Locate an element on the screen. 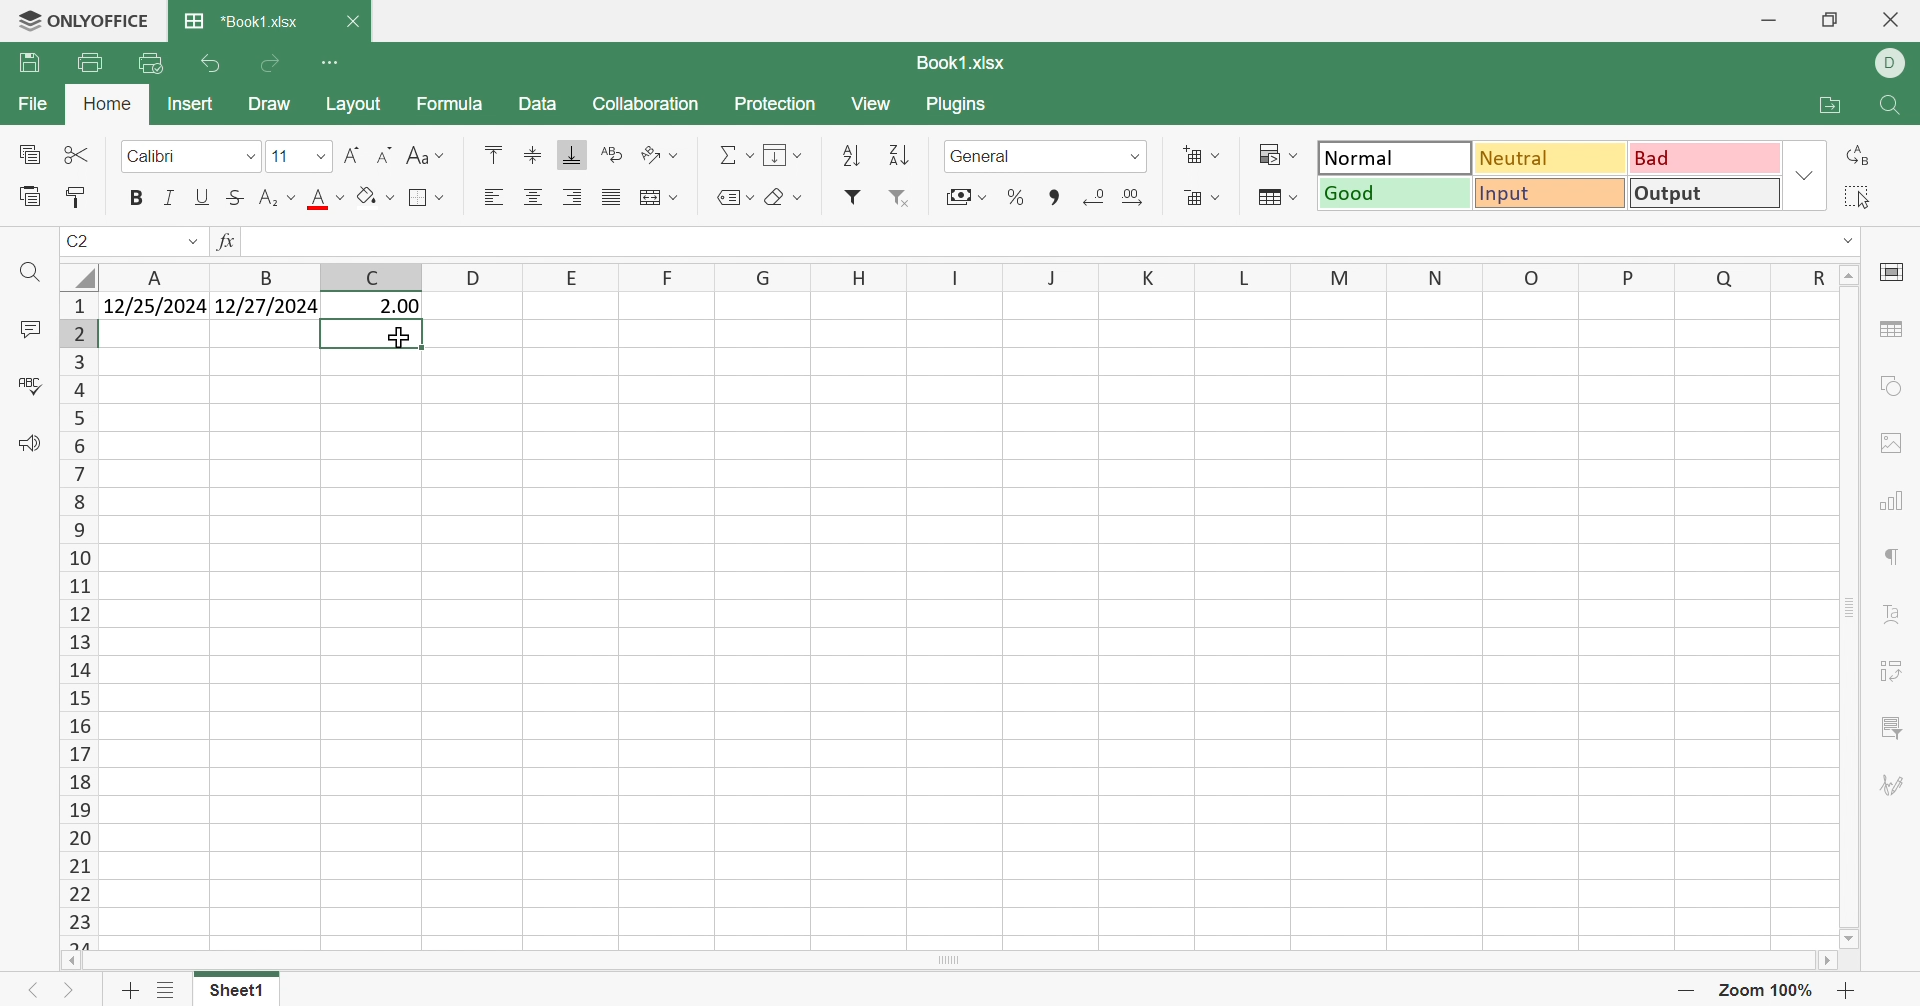  Plugins is located at coordinates (959, 108).